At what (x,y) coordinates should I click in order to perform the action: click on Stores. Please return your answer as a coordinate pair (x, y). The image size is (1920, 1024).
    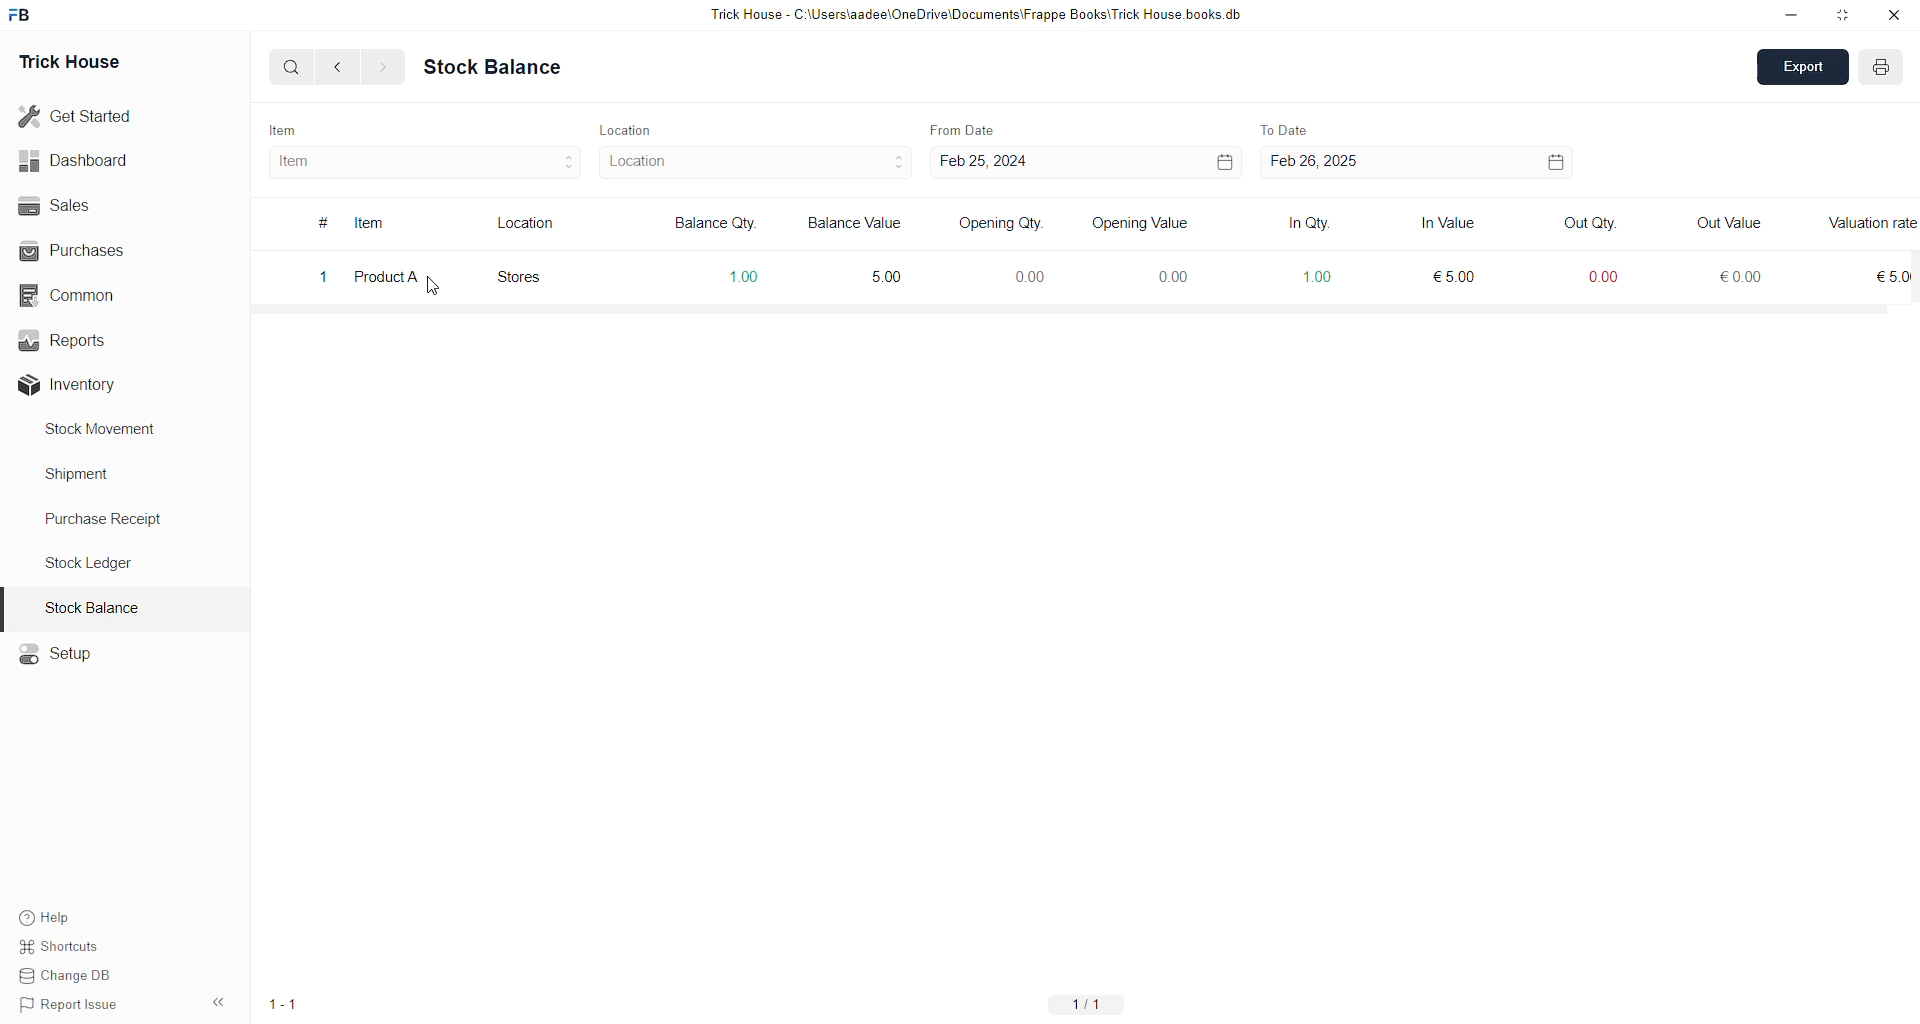
    Looking at the image, I should click on (510, 276).